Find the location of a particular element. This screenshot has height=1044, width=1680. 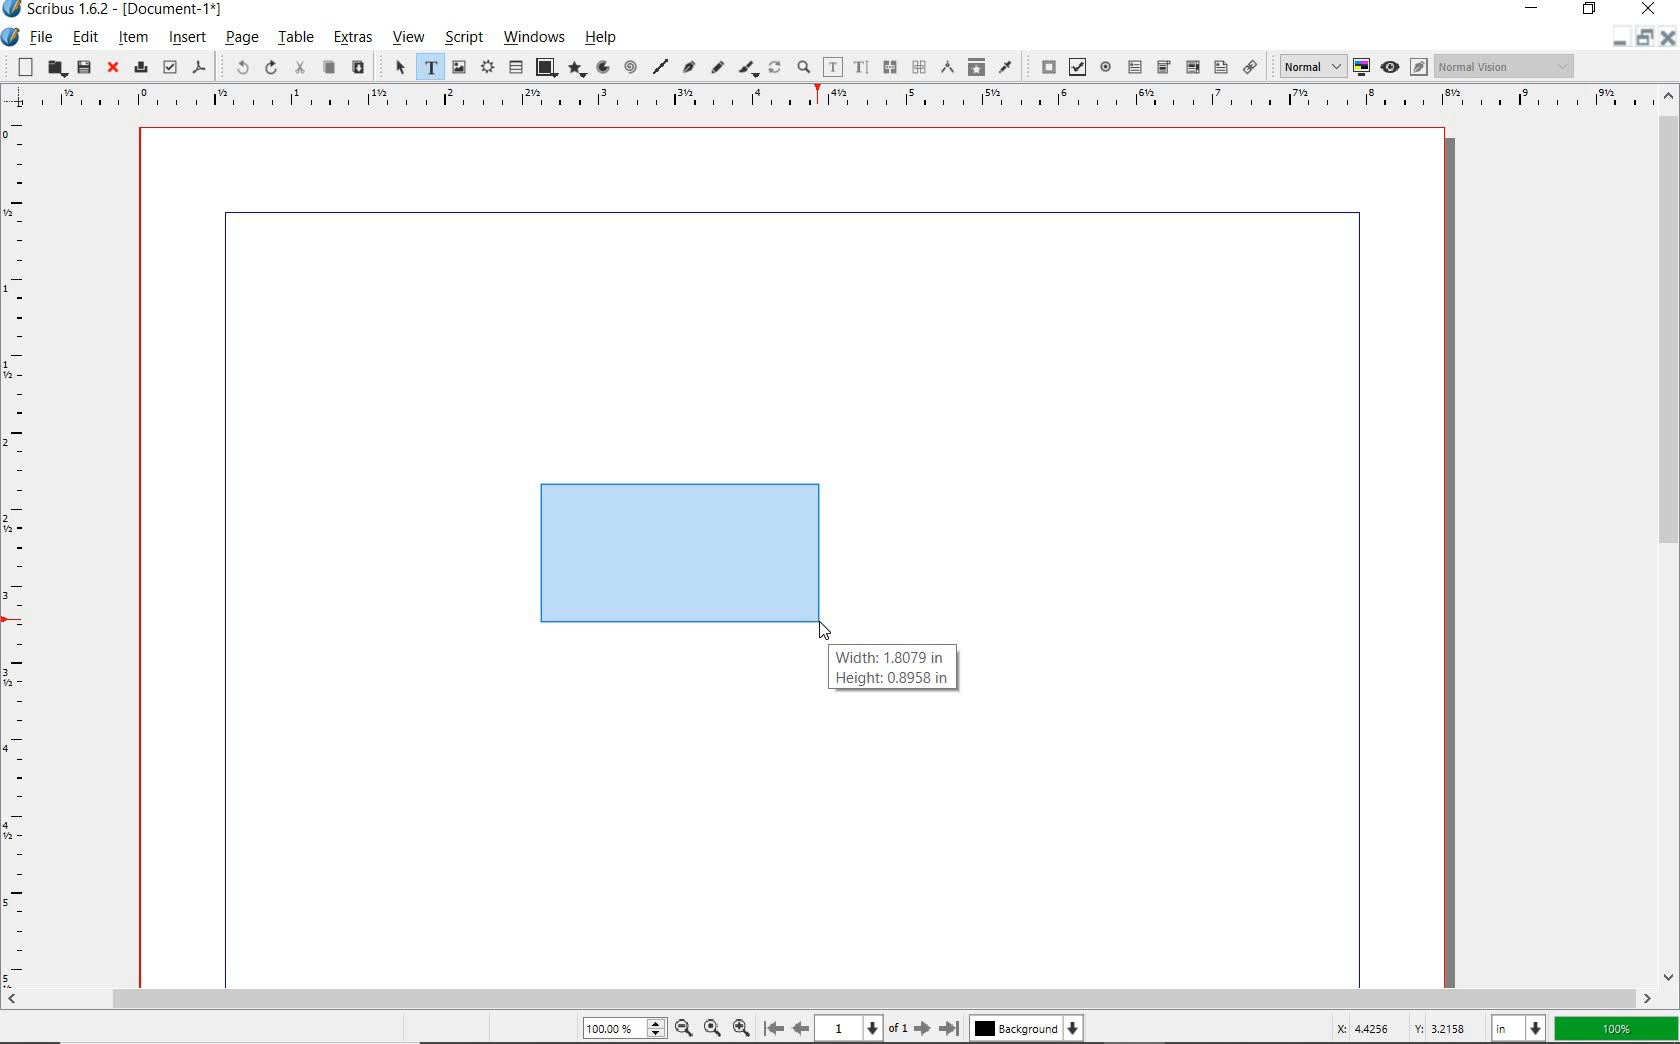

render frame is located at coordinates (486, 69).